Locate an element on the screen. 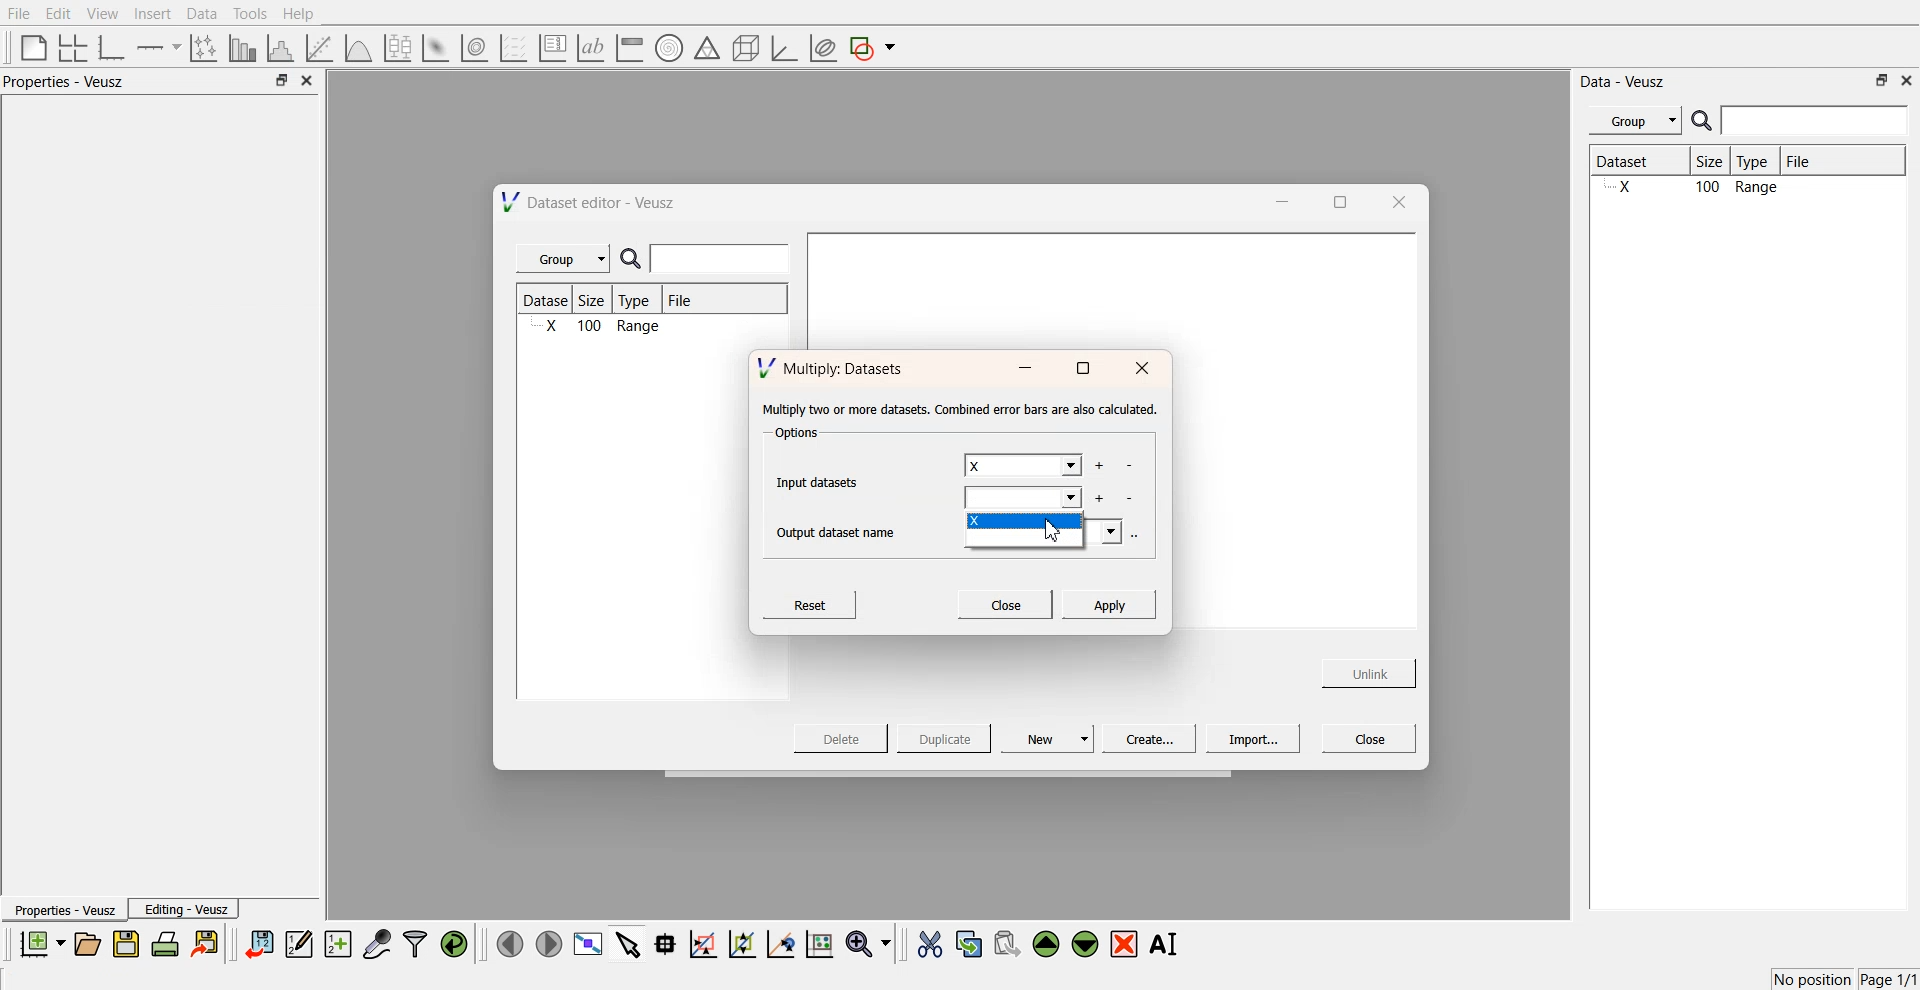 This screenshot has width=1920, height=990. Properties - Veusz is located at coordinates (69, 82).